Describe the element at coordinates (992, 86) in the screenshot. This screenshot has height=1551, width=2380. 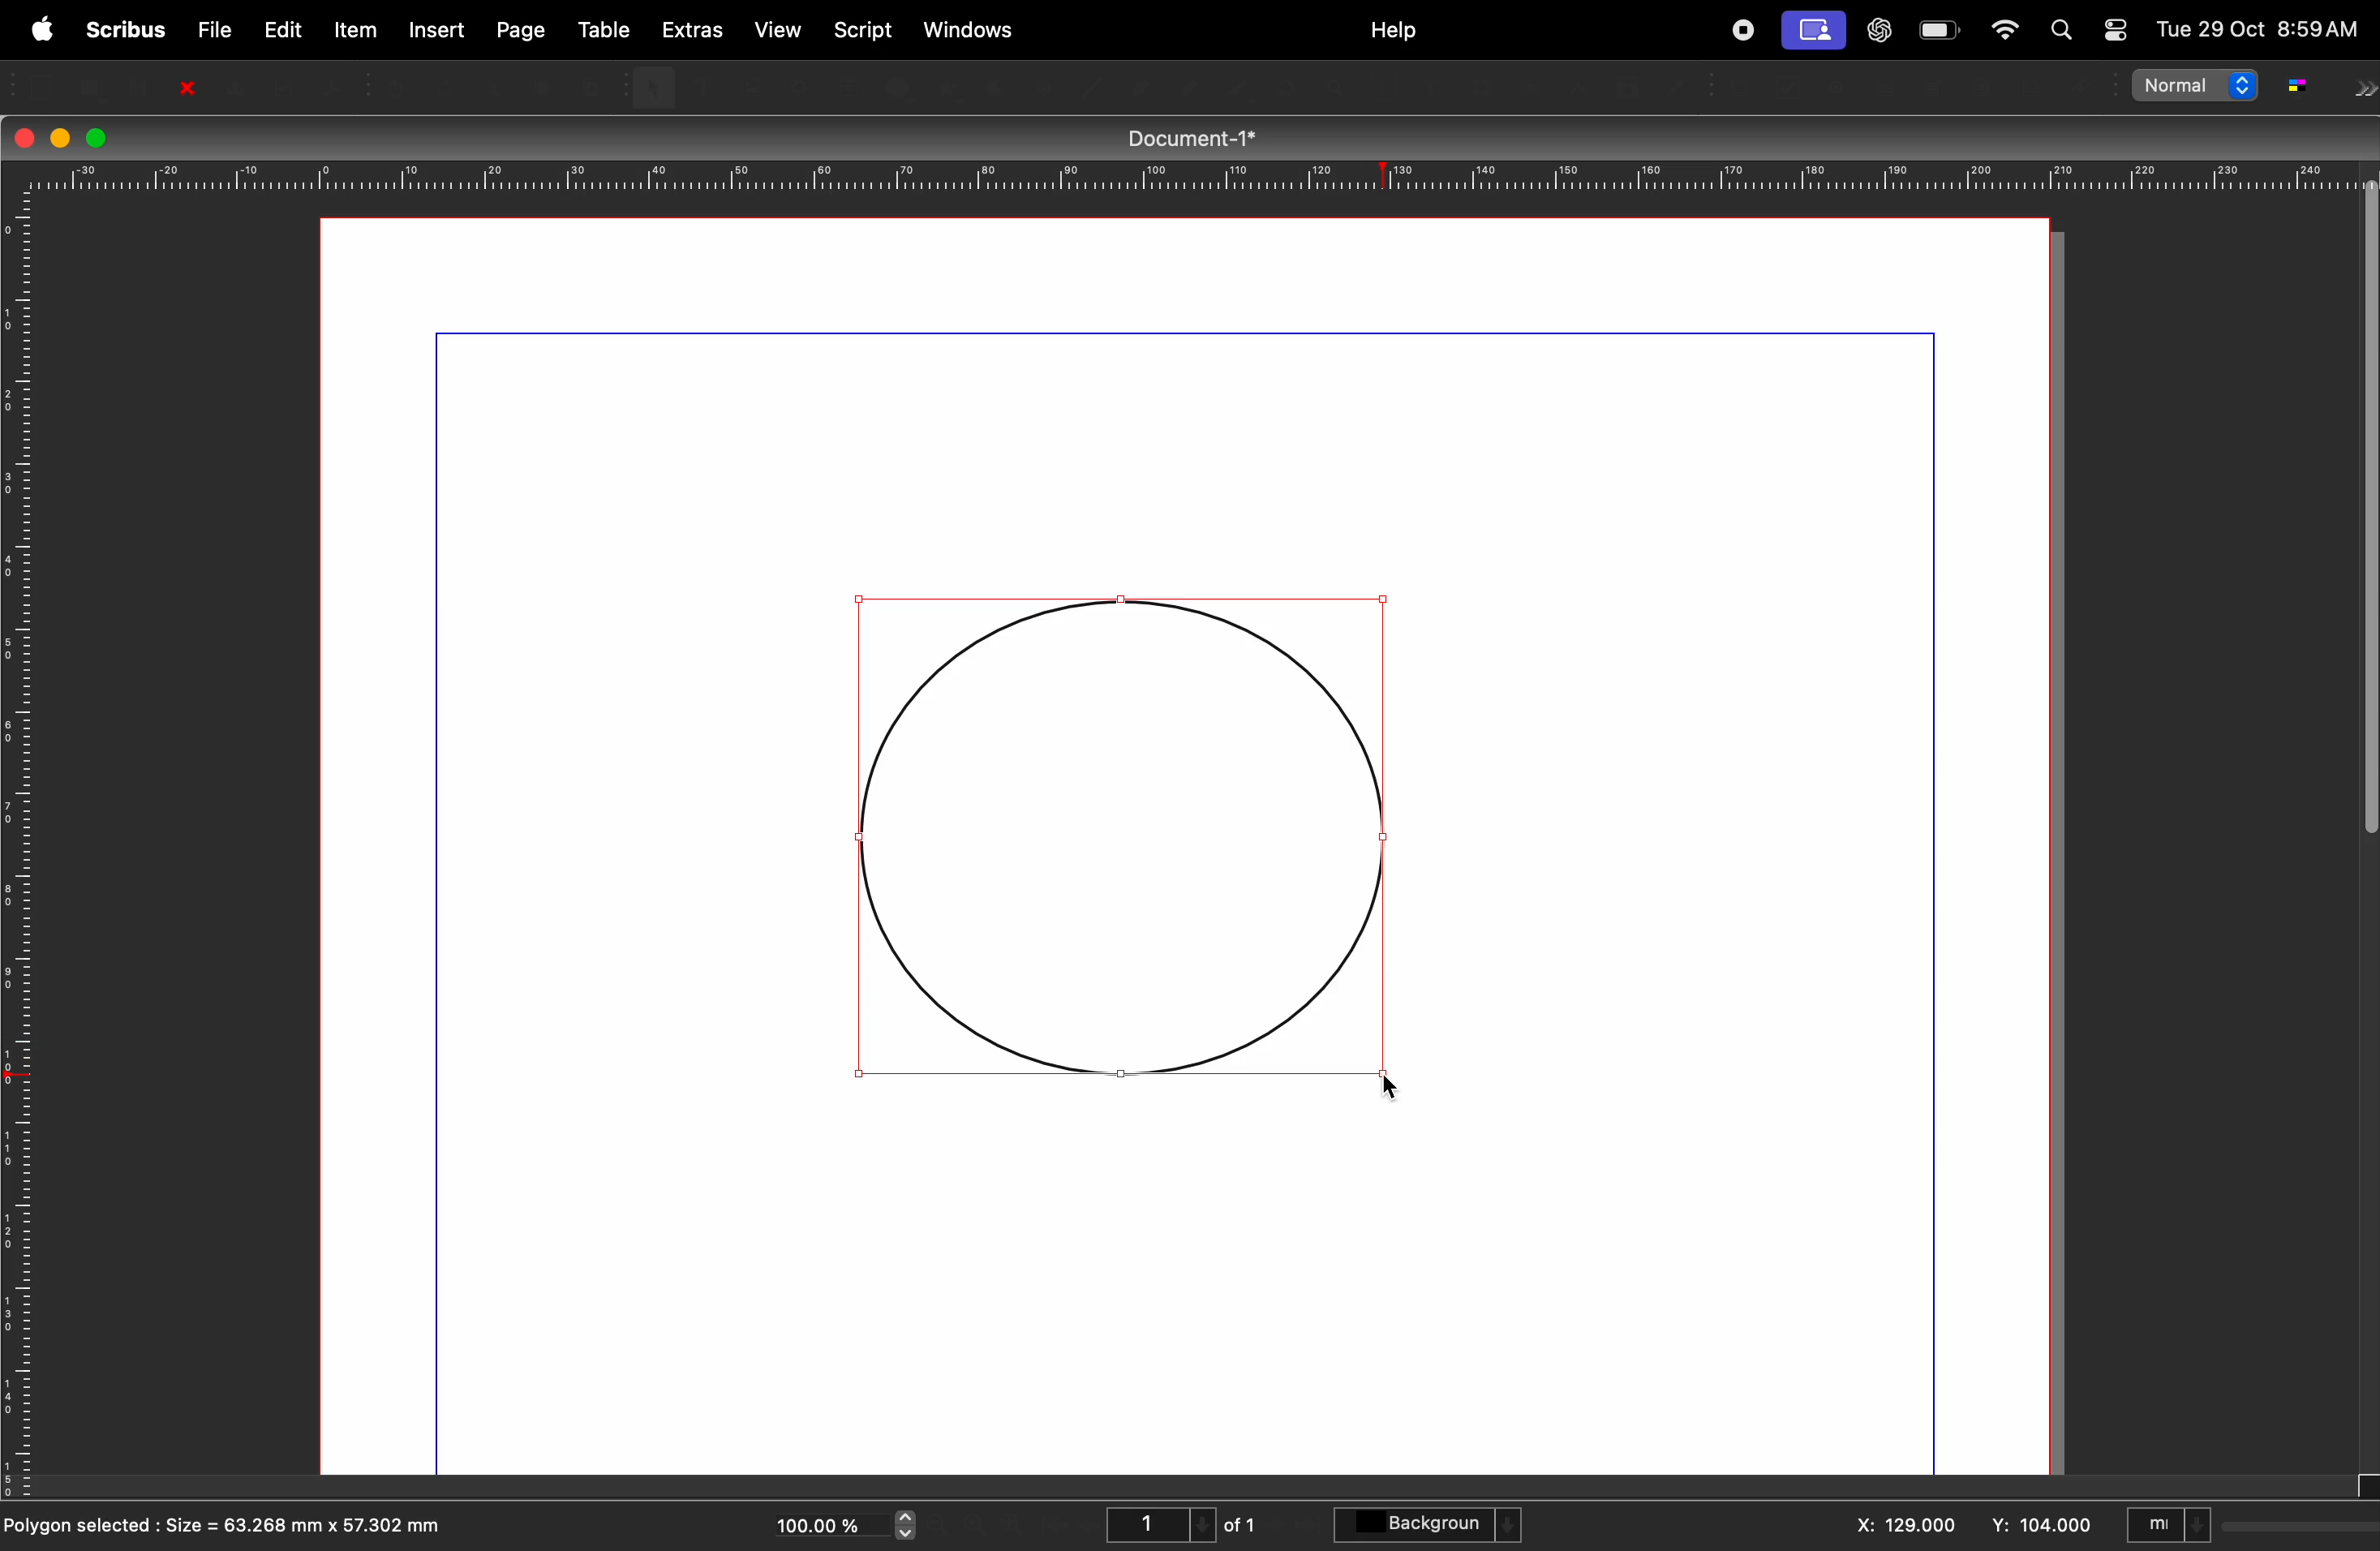
I see `Arc` at that location.